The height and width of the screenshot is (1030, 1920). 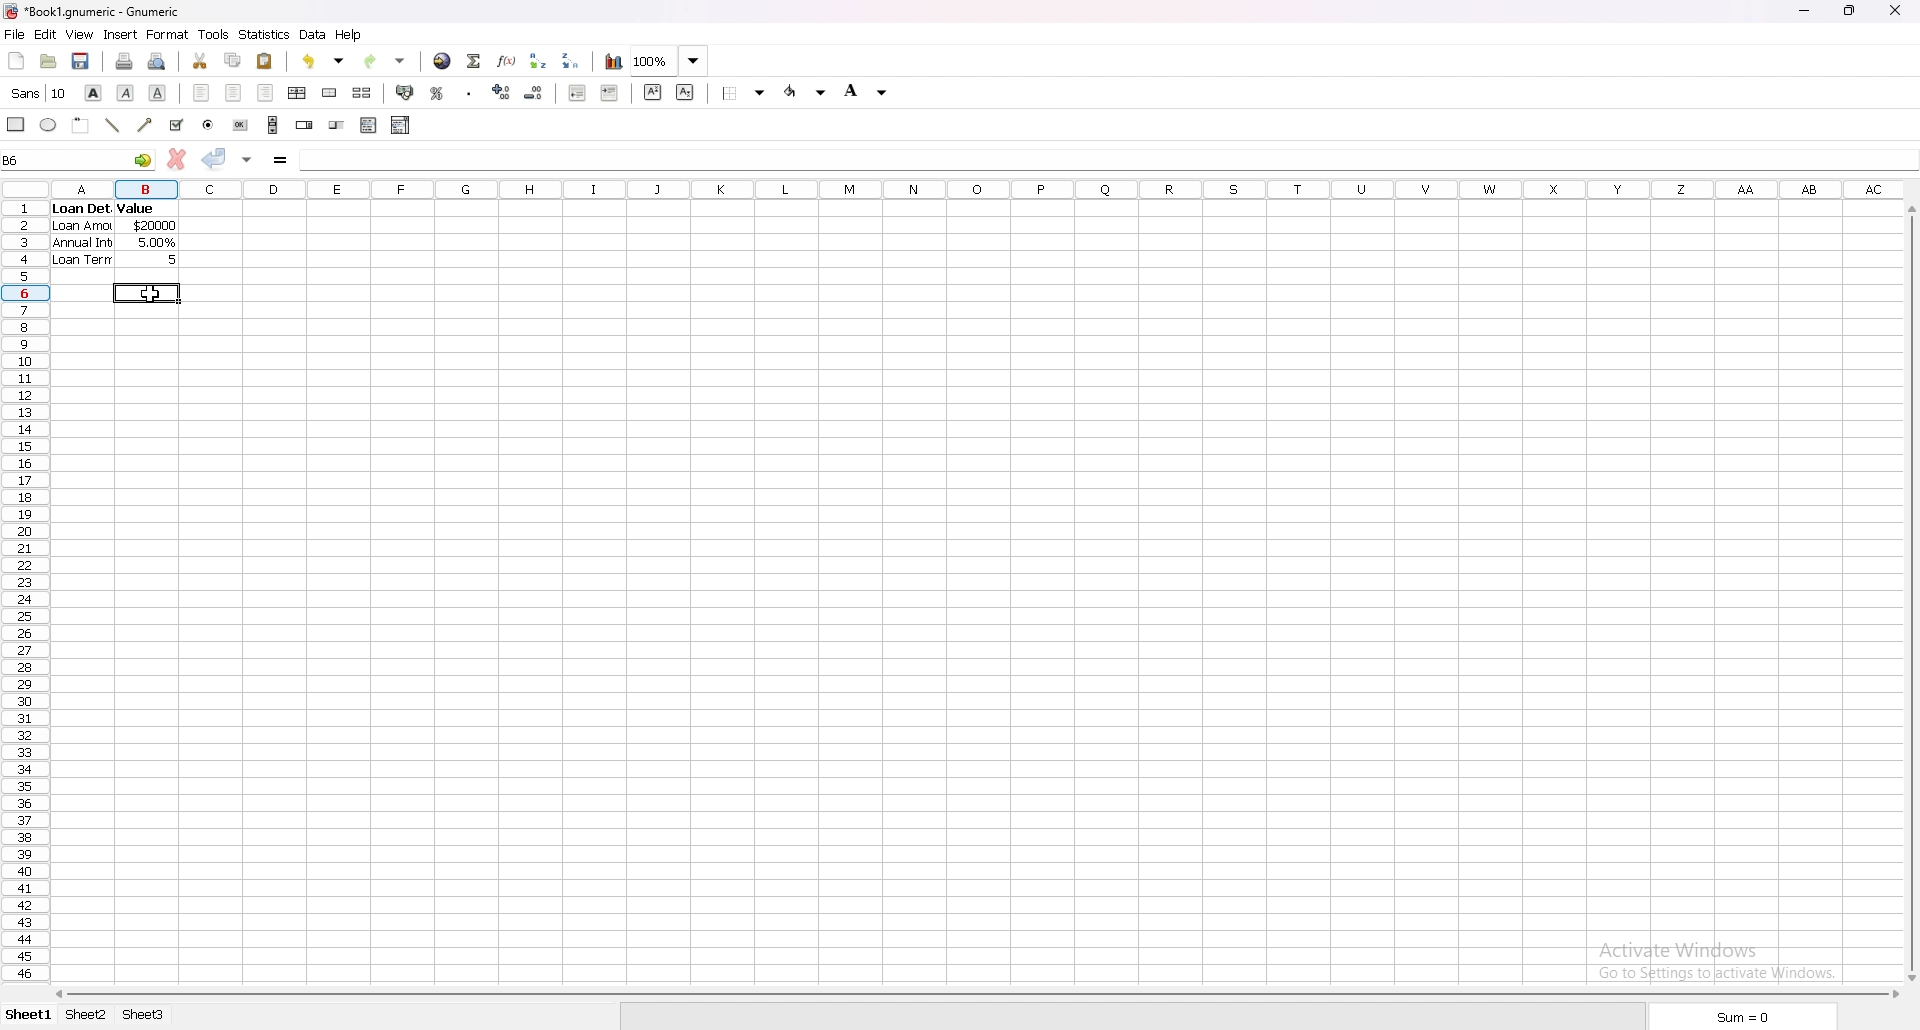 What do you see at coordinates (239, 124) in the screenshot?
I see `button` at bounding box center [239, 124].